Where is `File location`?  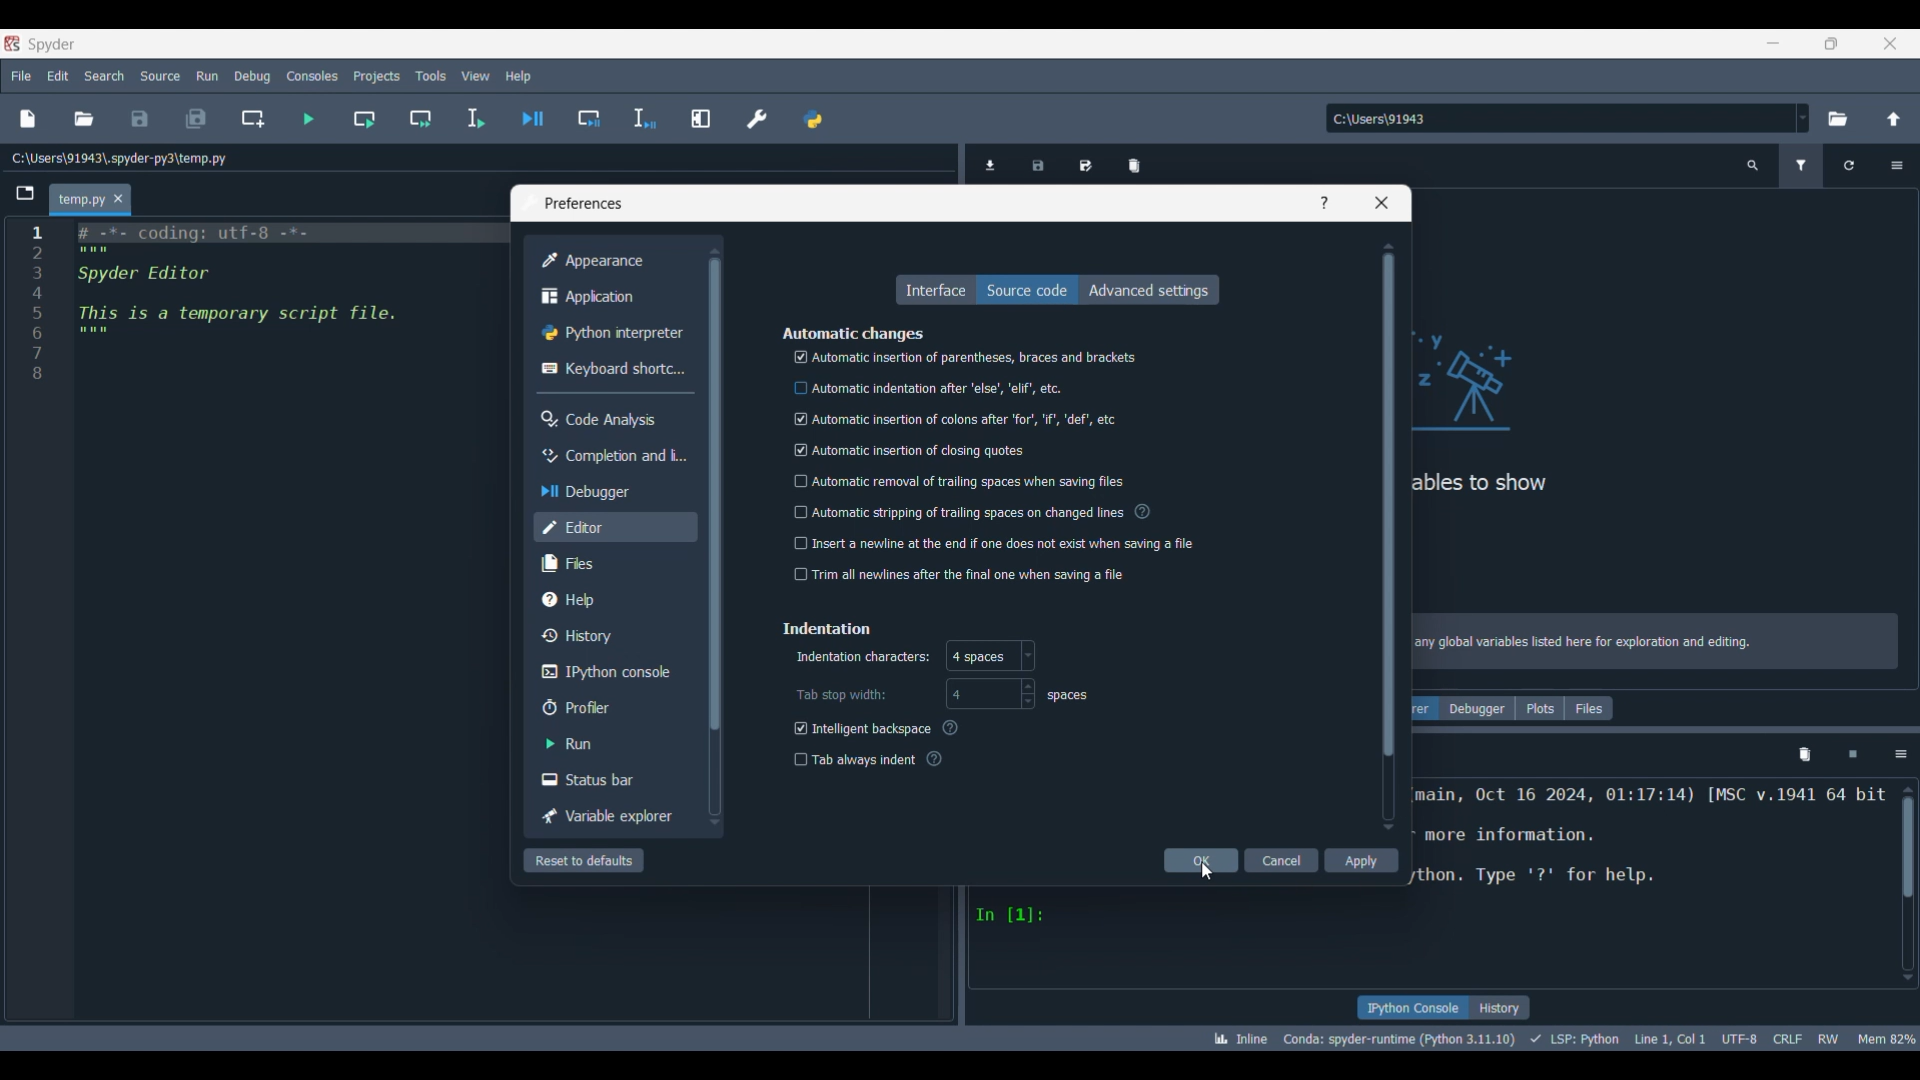 File location is located at coordinates (120, 158).